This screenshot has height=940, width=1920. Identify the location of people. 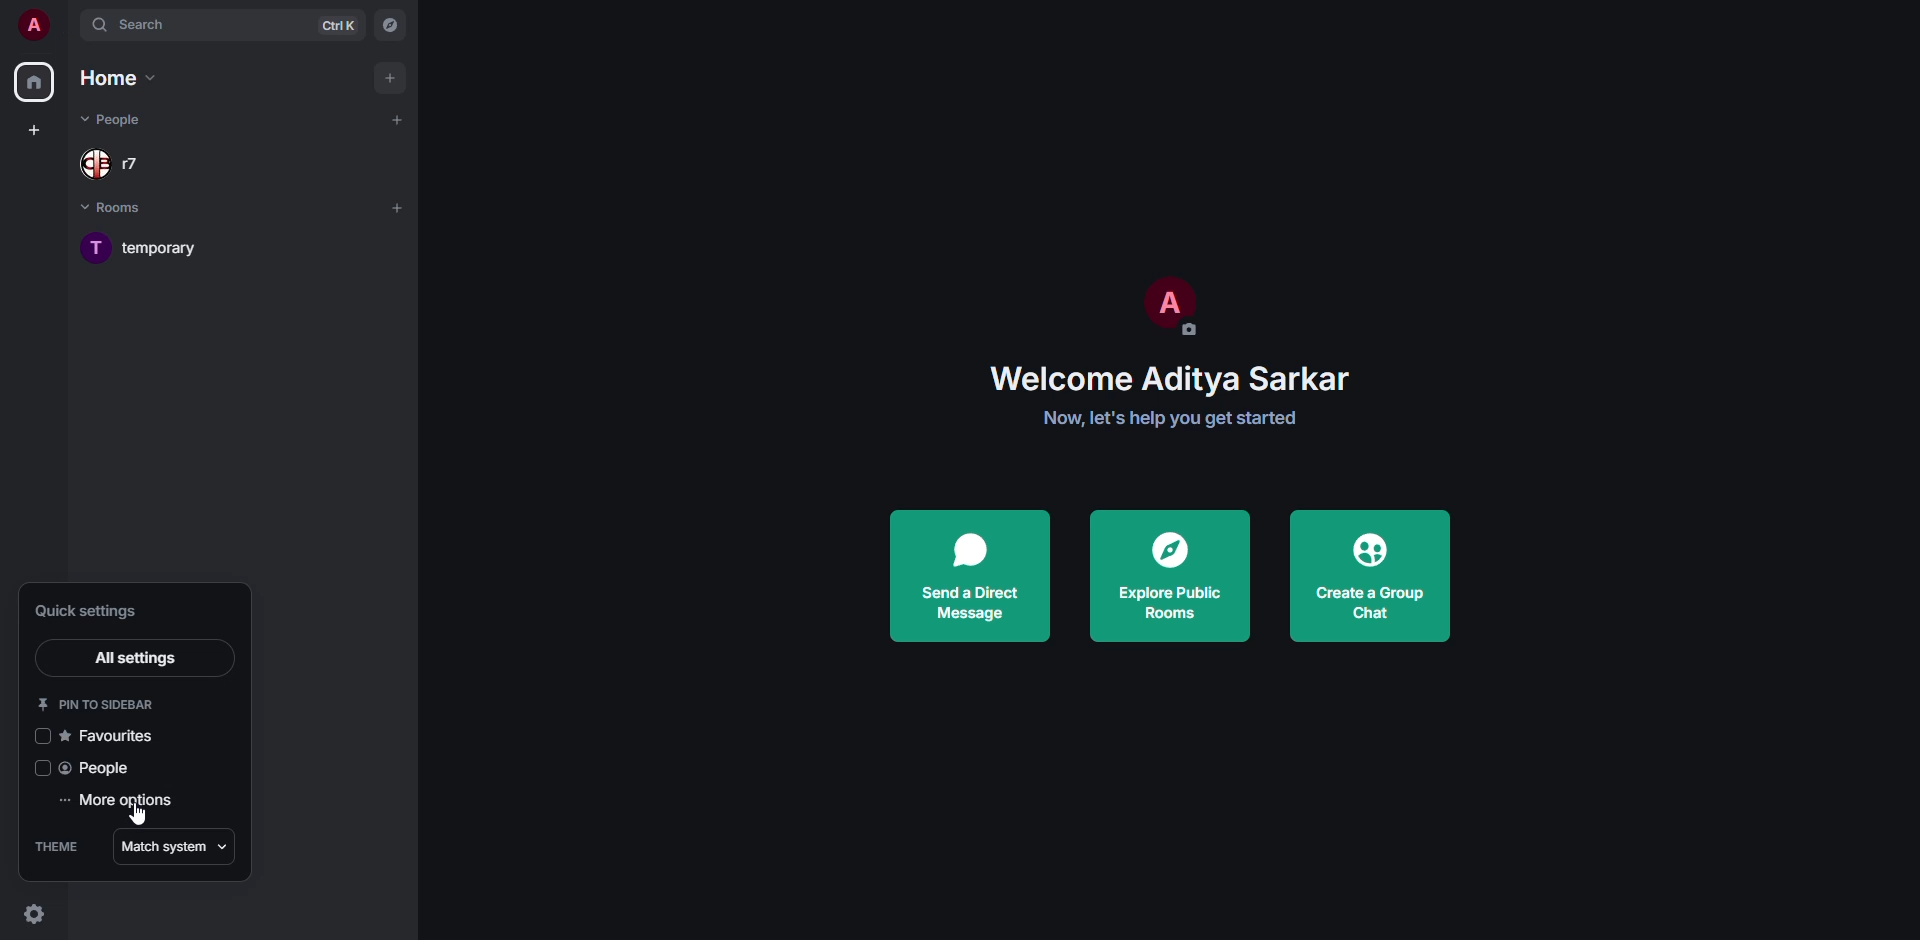
(122, 120).